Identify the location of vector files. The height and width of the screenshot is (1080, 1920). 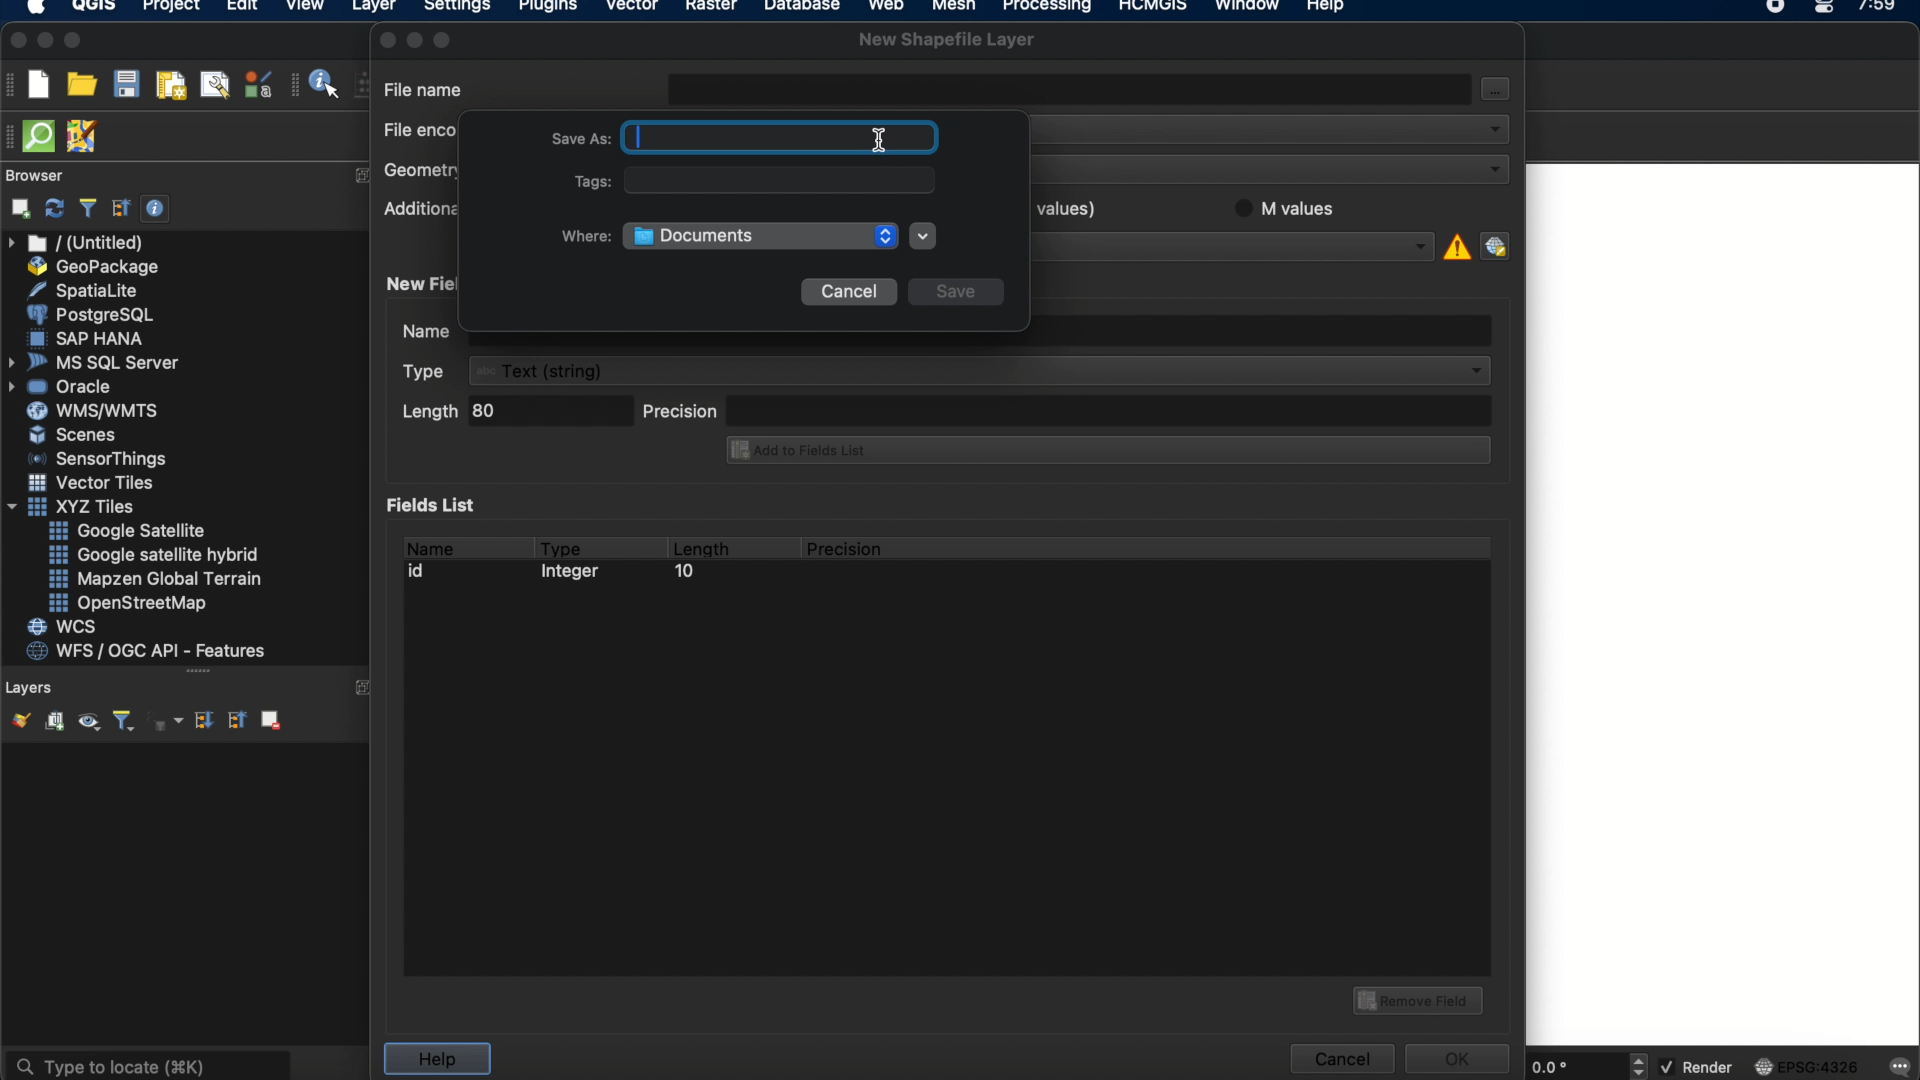
(93, 483).